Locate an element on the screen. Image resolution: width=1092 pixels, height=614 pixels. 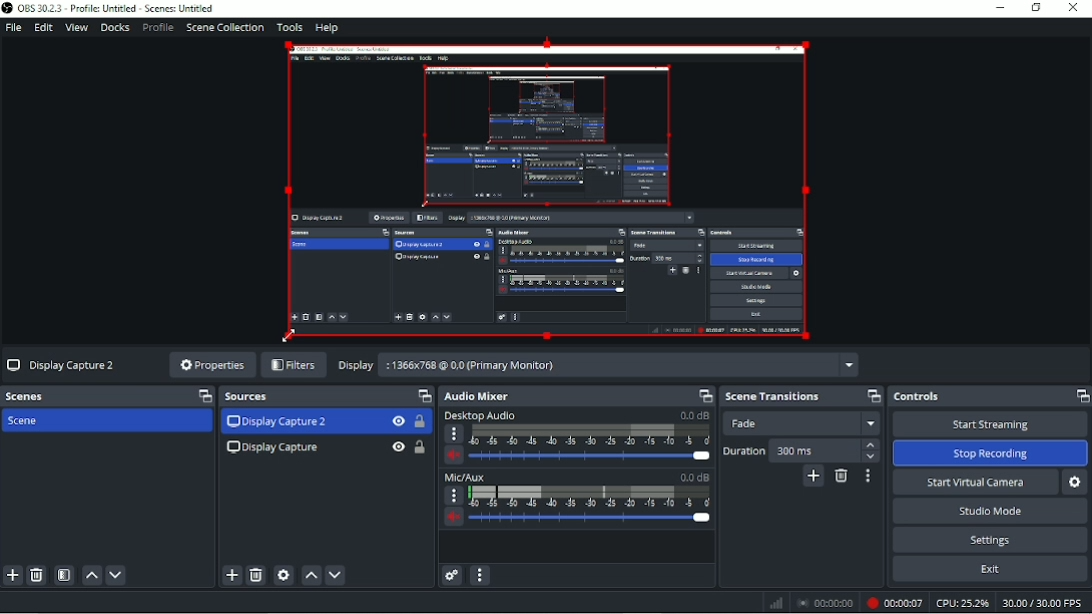
Scene collection is located at coordinates (225, 28).